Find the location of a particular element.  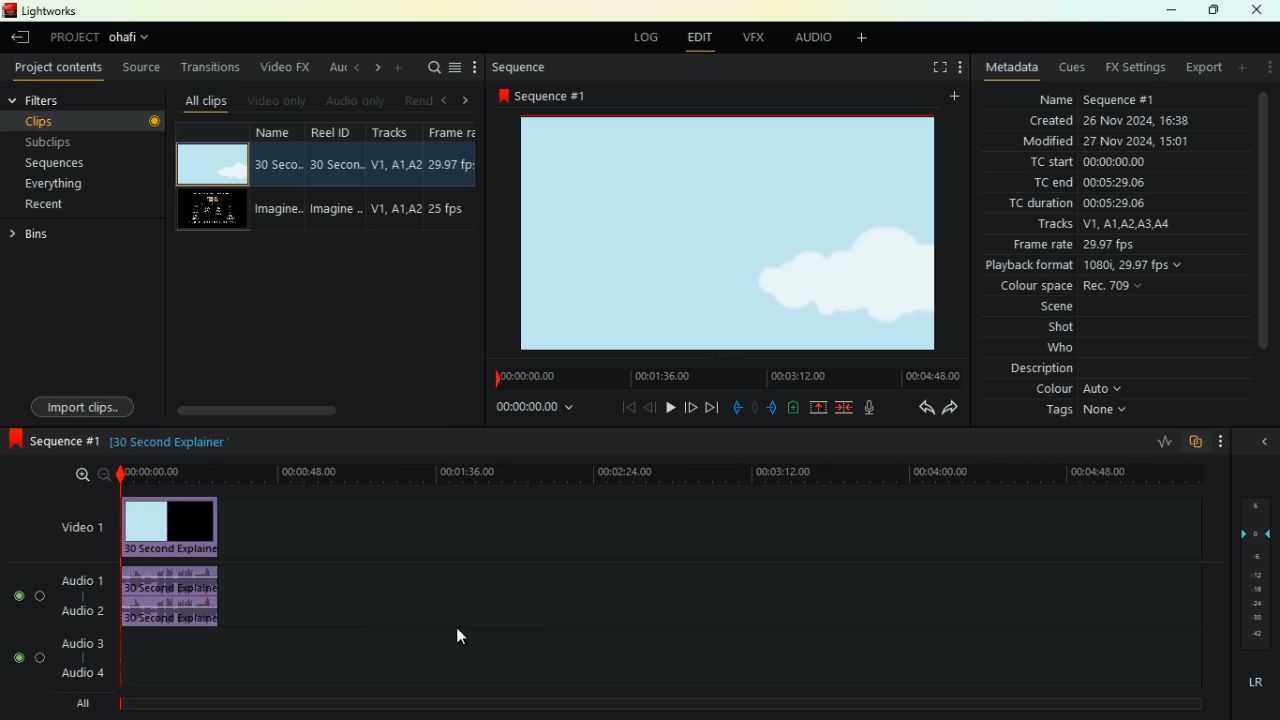

close is located at coordinates (1262, 443).